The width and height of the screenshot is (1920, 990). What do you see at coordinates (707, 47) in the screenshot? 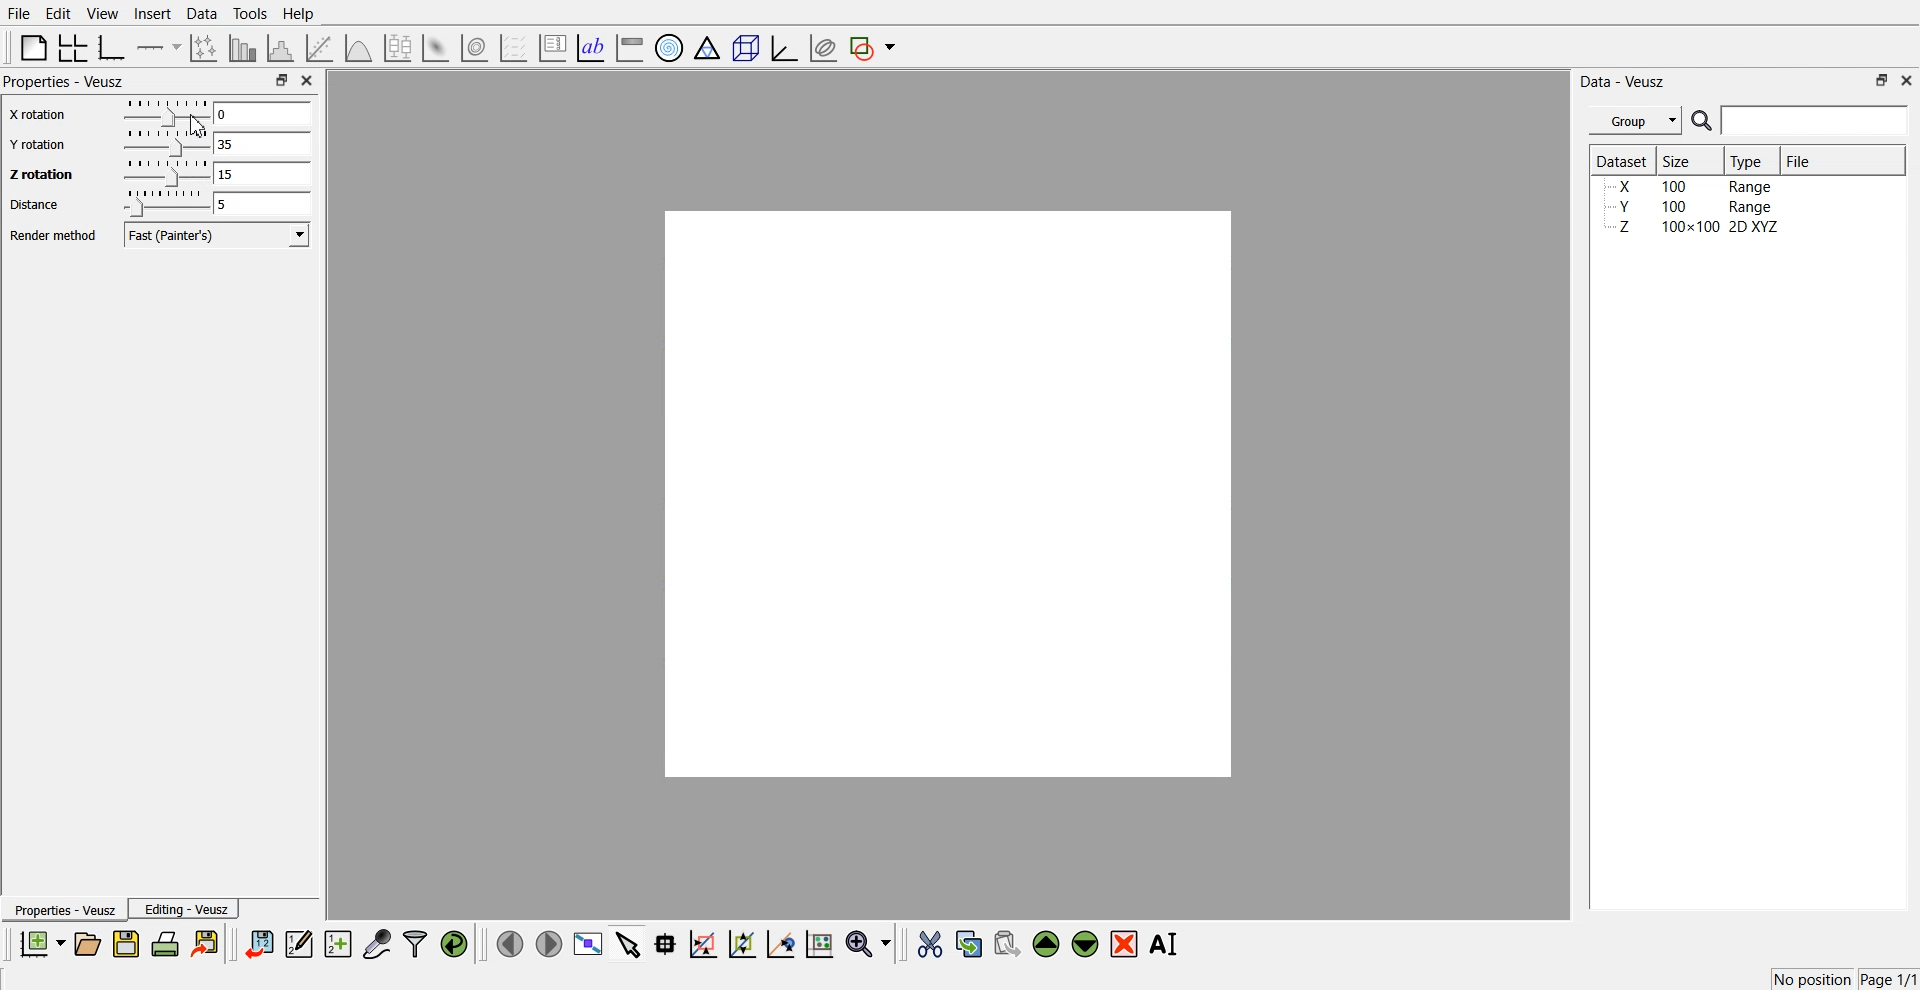
I see `Ternary Graph` at bounding box center [707, 47].